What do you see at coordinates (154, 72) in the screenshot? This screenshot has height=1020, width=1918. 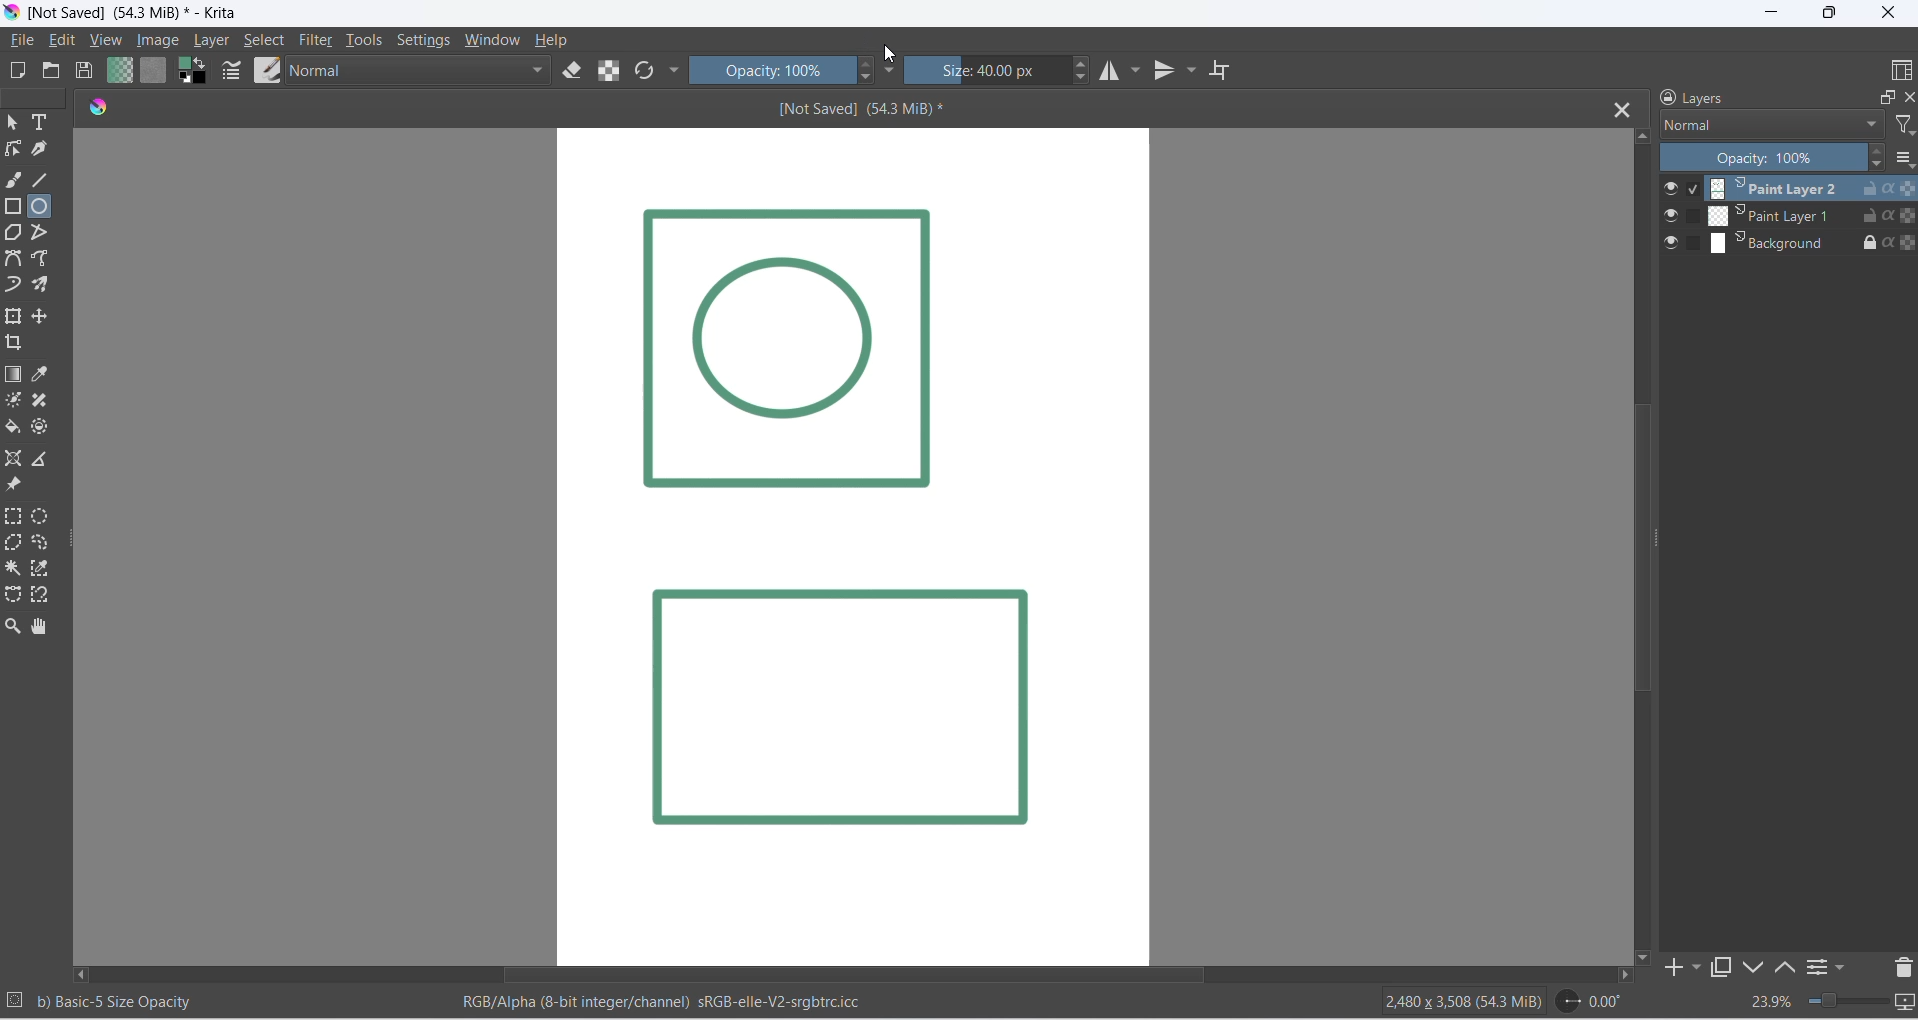 I see `fill patterns` at bounding box center [154, 72].